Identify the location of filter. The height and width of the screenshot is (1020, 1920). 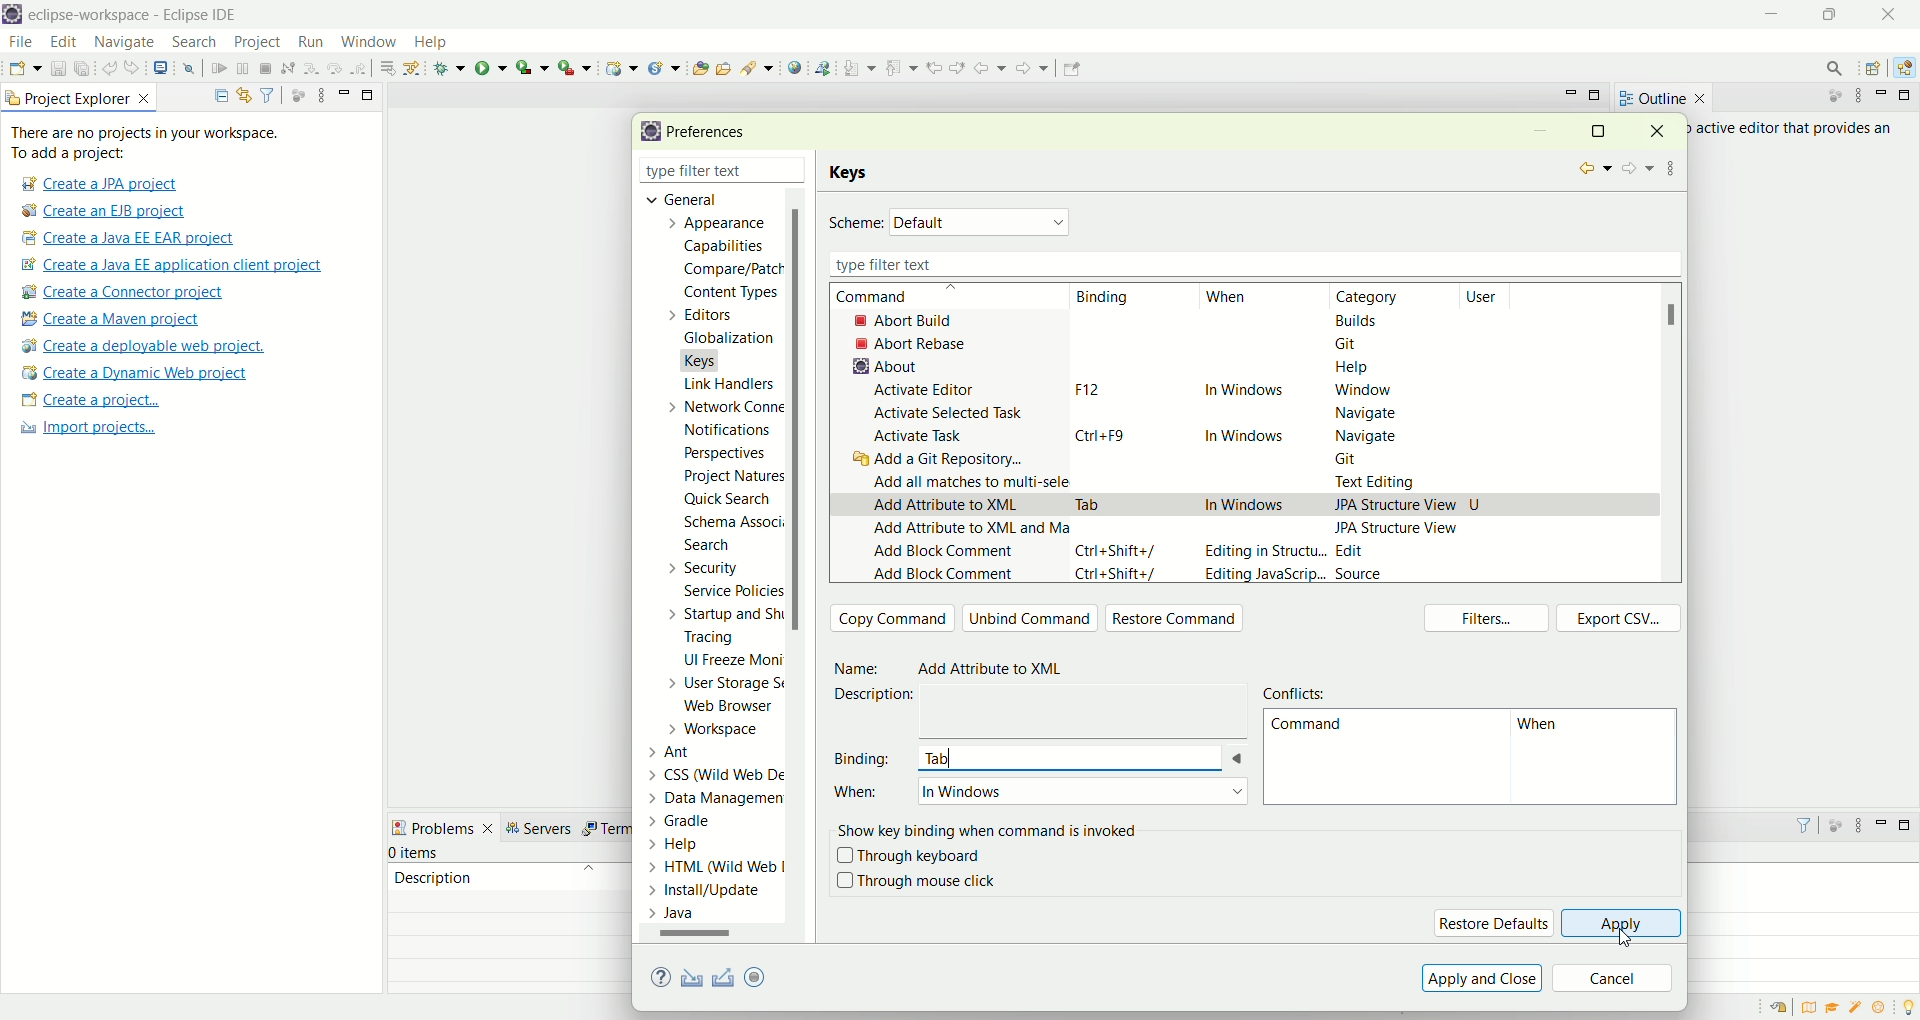
(1795, 825).